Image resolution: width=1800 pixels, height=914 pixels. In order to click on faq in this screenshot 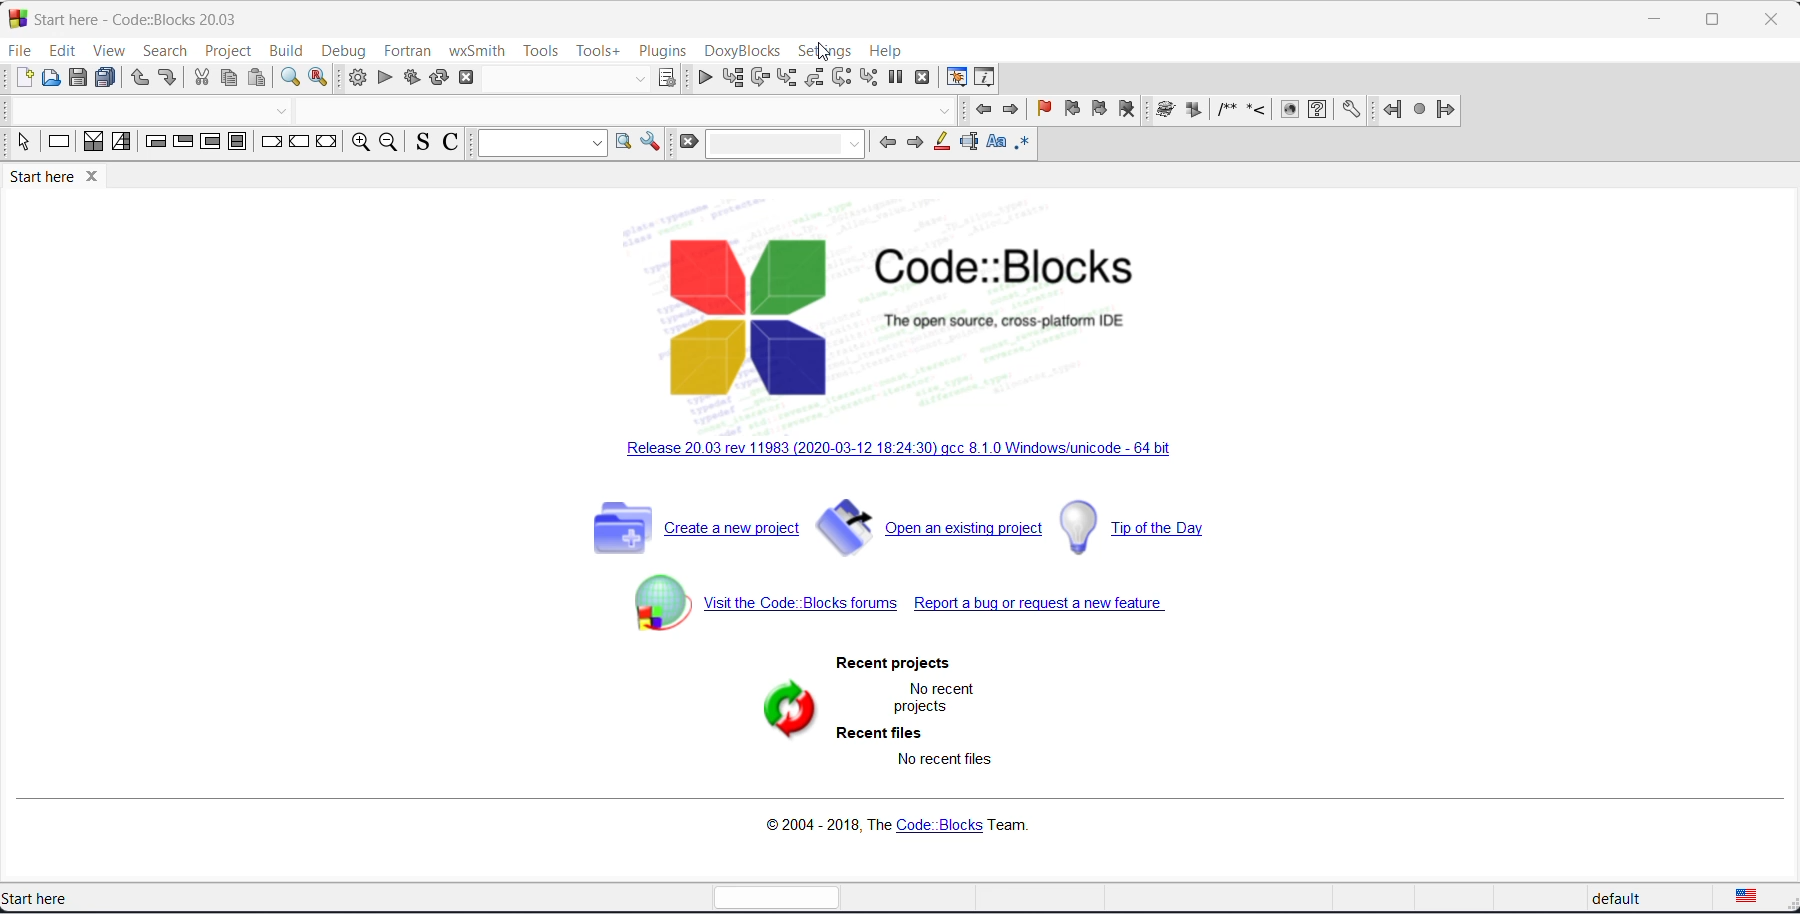, I will do `click(1318, 109)`.